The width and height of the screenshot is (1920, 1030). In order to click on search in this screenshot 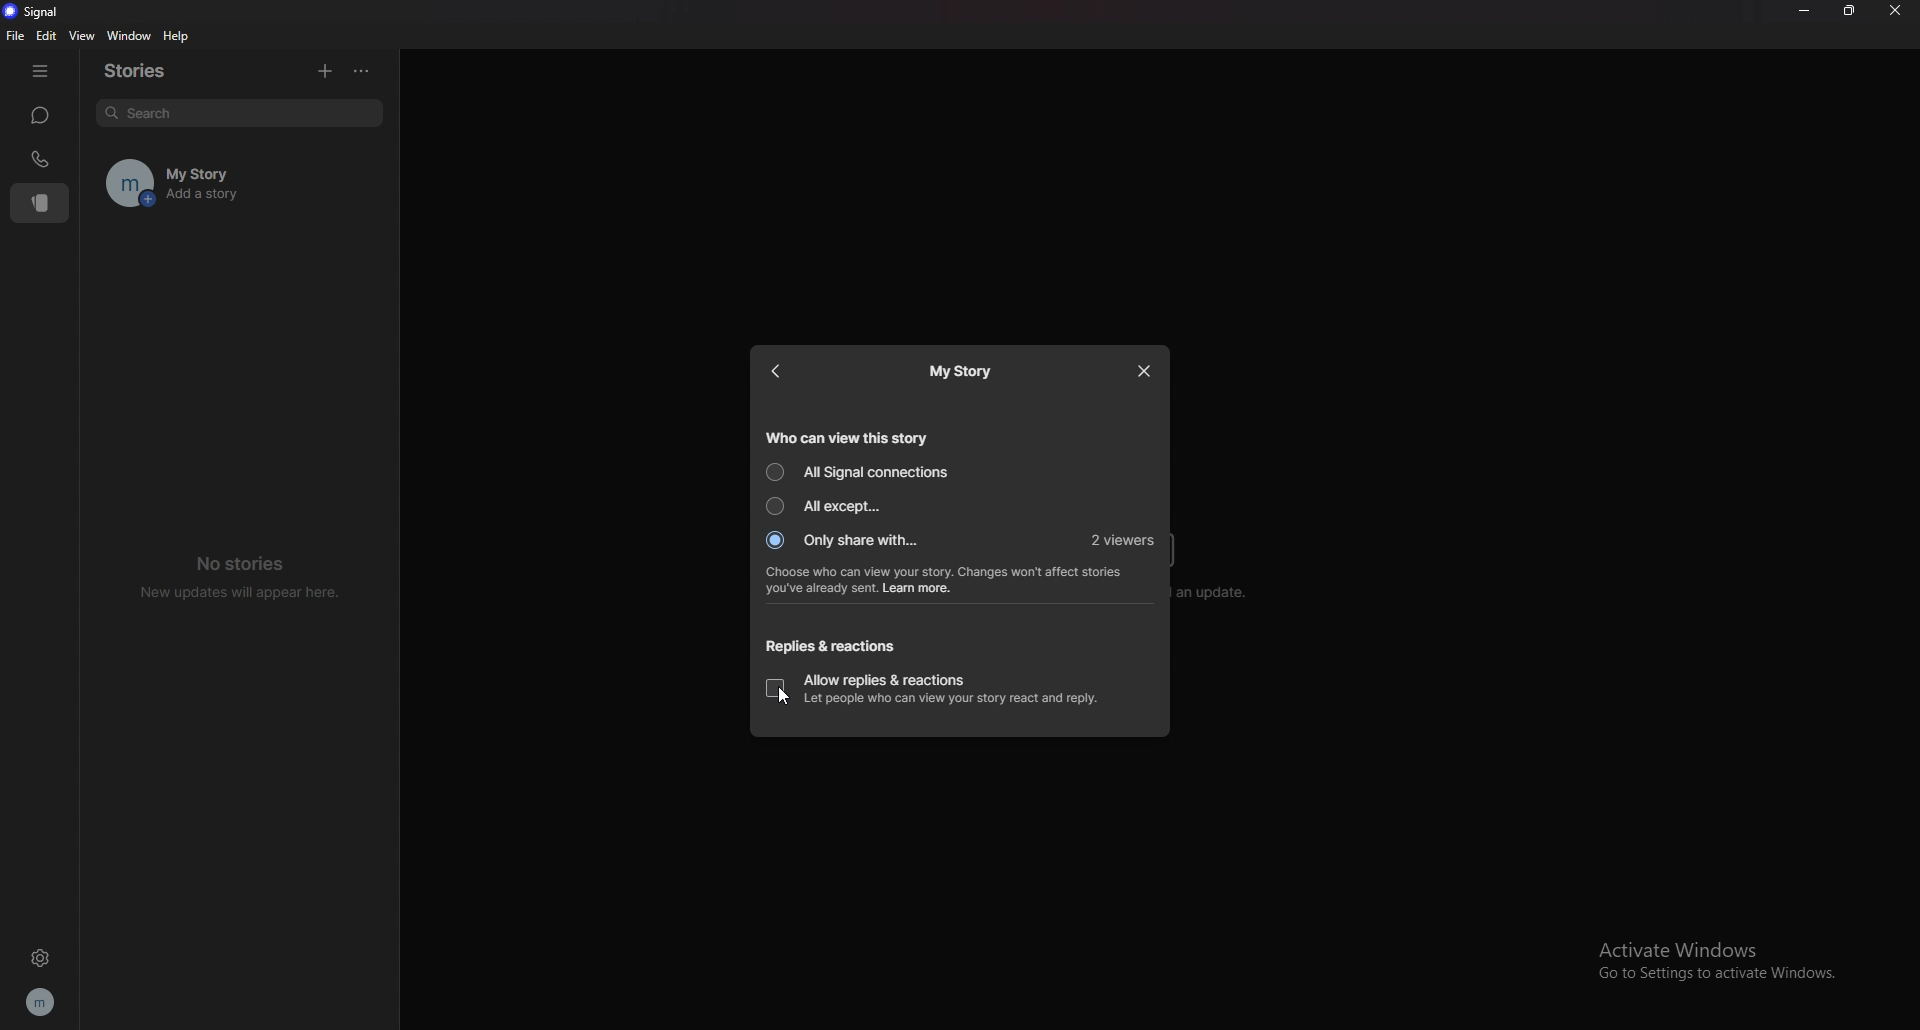, I will do `click(239, 115)`.